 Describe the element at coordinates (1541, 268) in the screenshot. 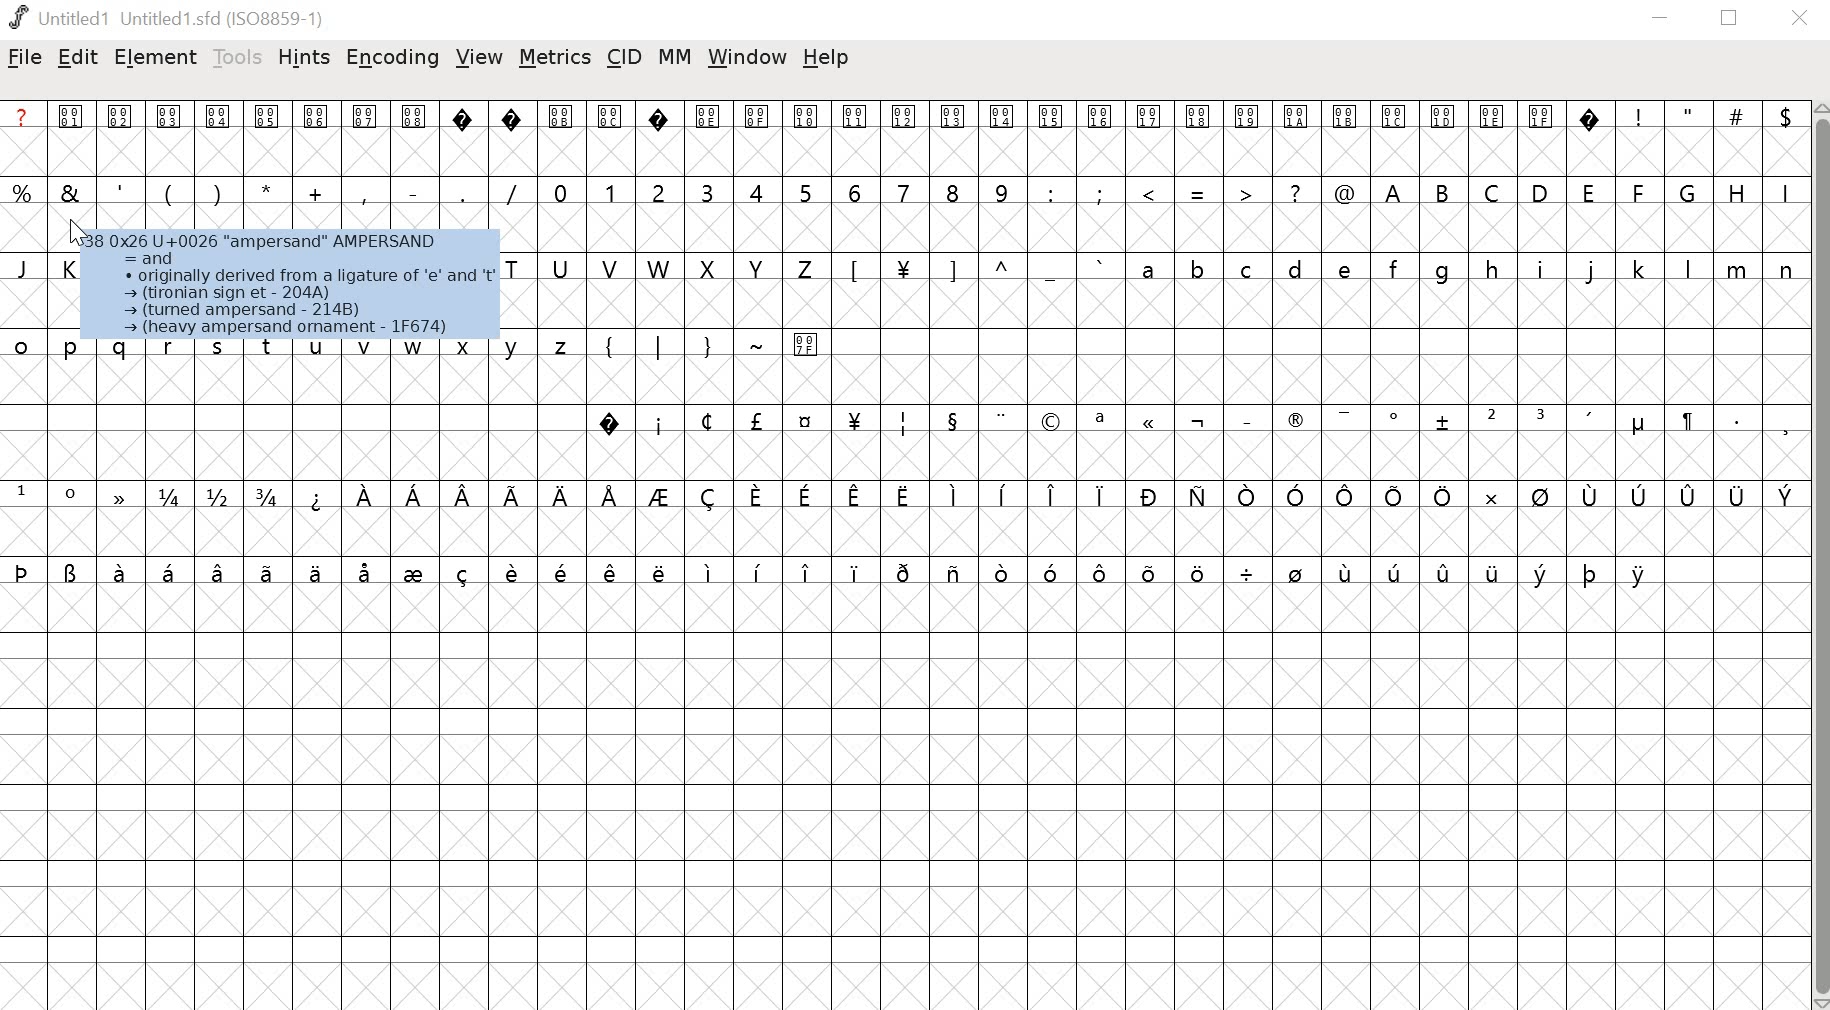

I see `i` at that location.